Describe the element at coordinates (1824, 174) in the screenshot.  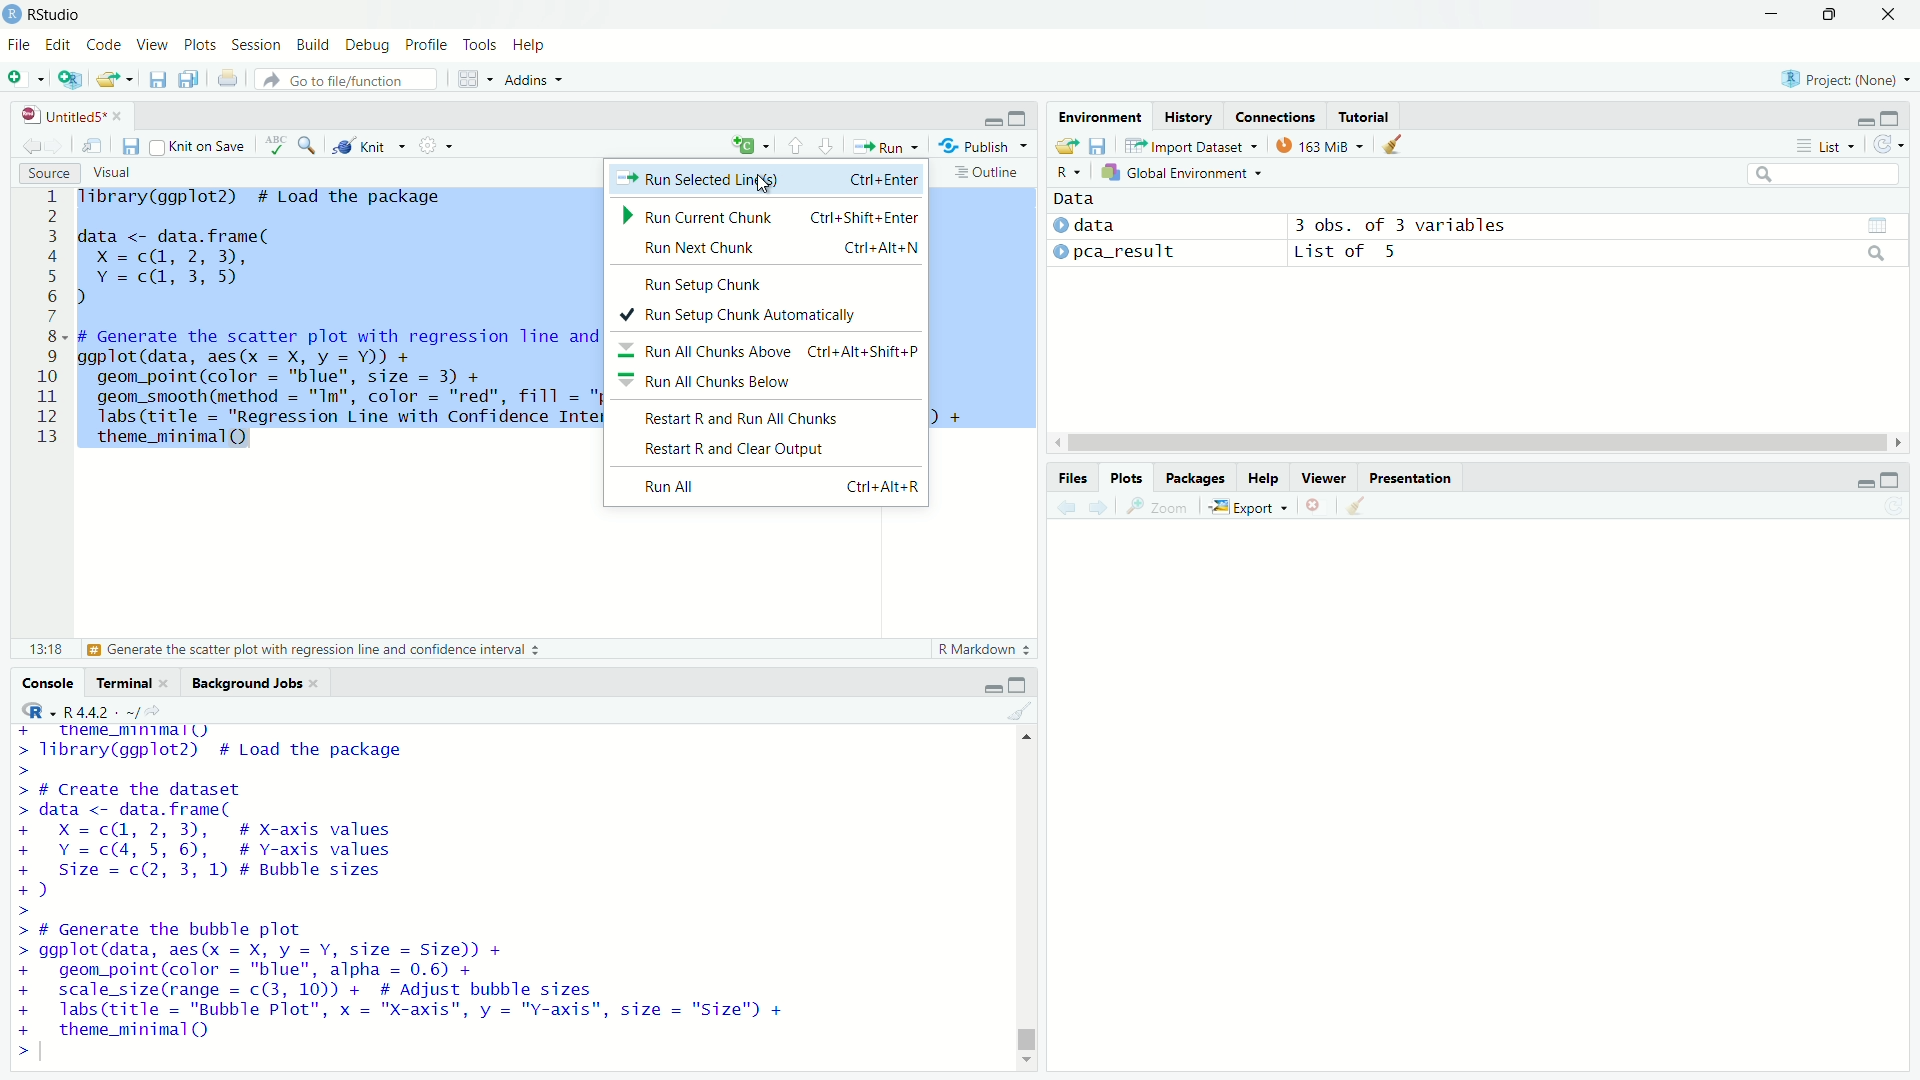
I see `search` at that location.